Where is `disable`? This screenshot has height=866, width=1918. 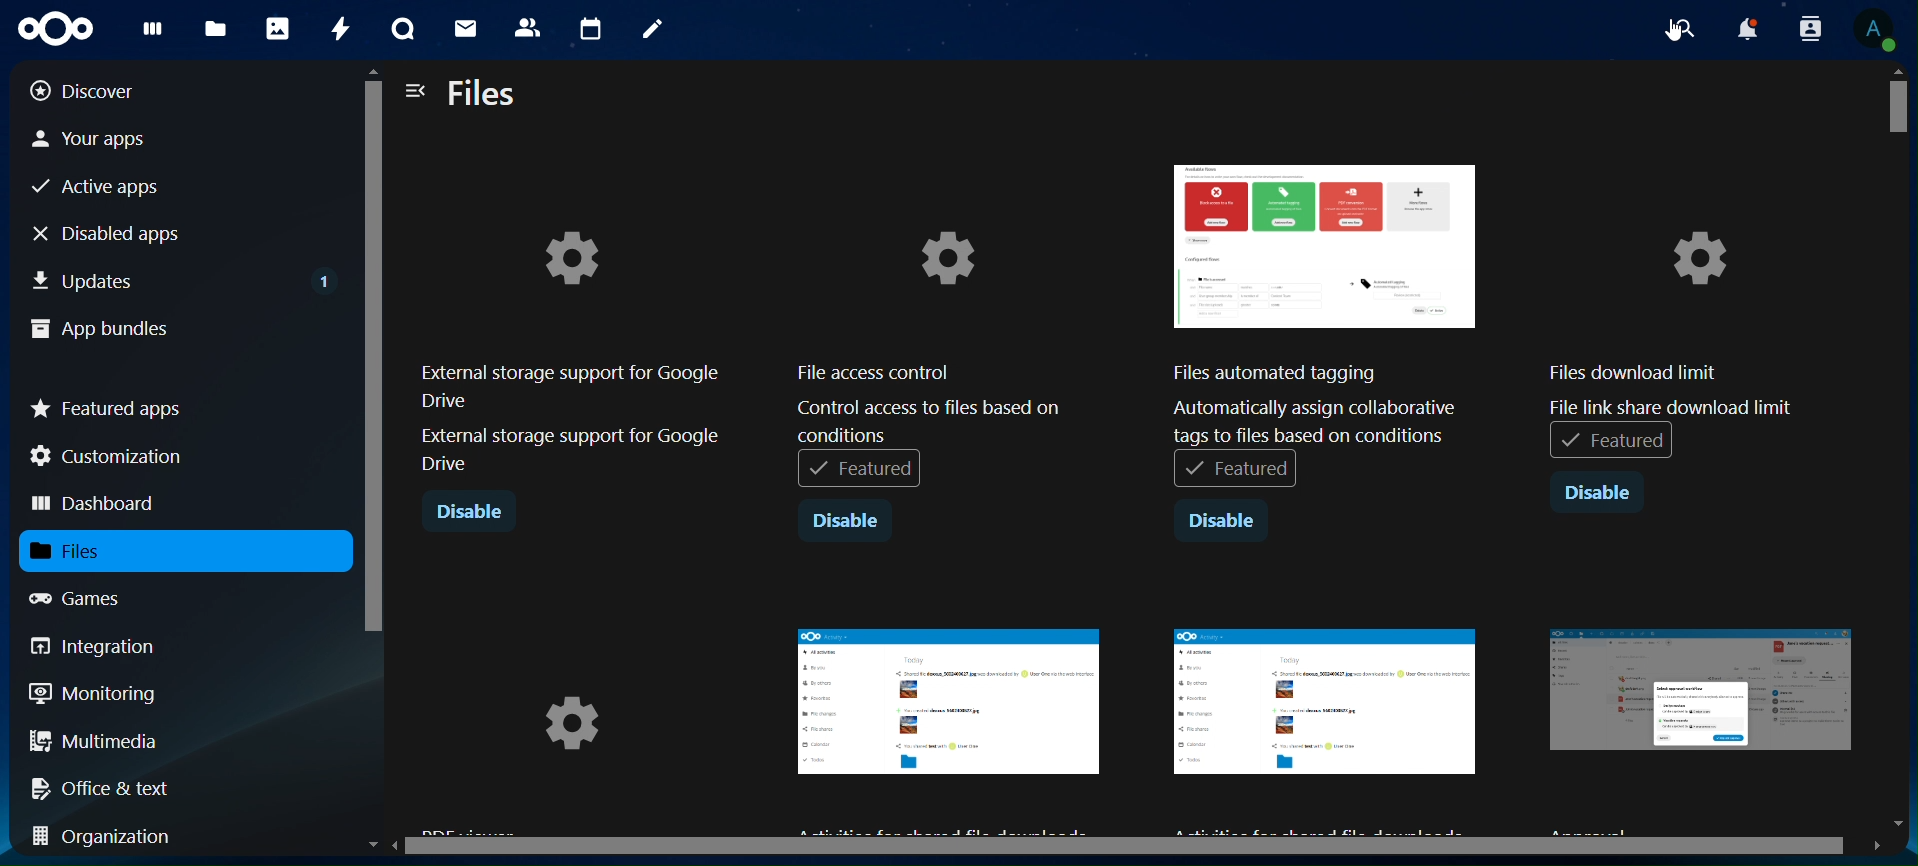
disable is located at coordinates (1602, 492).